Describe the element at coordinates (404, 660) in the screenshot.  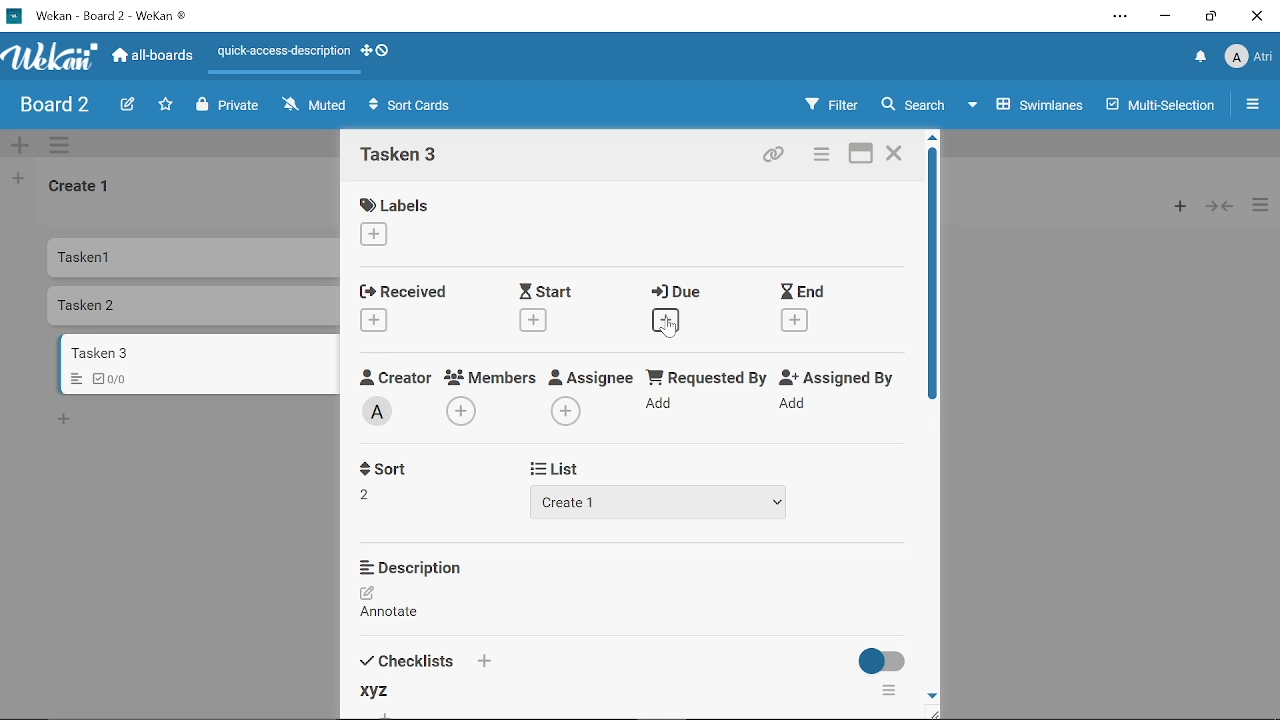
I see `Checklists` at that location.